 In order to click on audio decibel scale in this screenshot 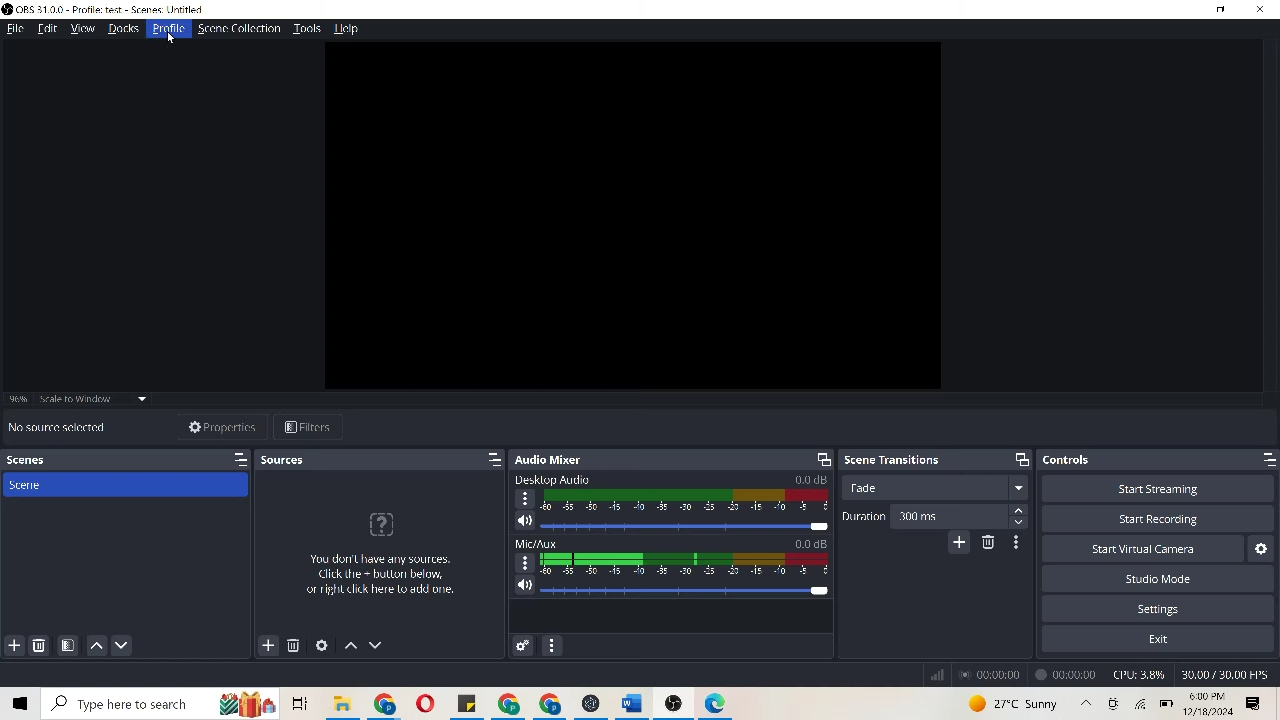, I will do `click(687, 564)`.